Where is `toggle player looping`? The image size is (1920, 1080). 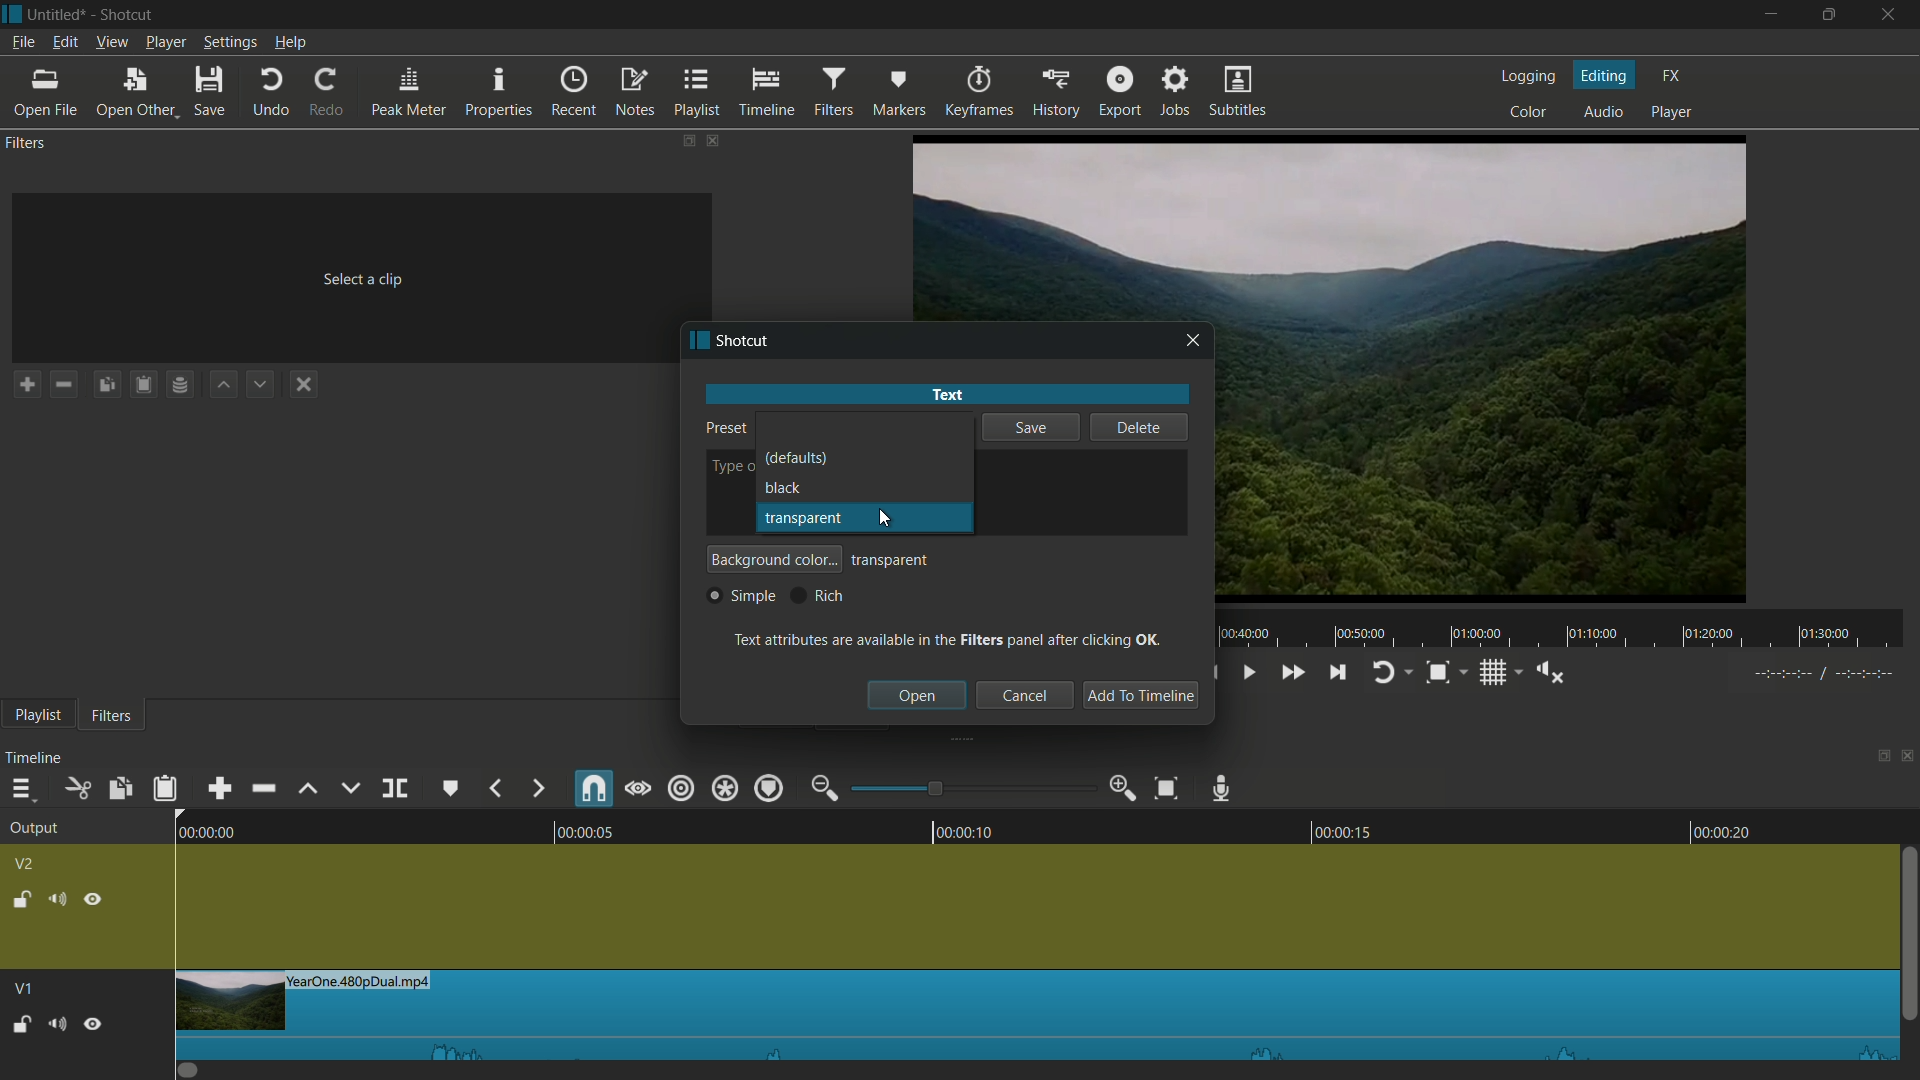 toggle player looping is located at coordinates (1382, 672).